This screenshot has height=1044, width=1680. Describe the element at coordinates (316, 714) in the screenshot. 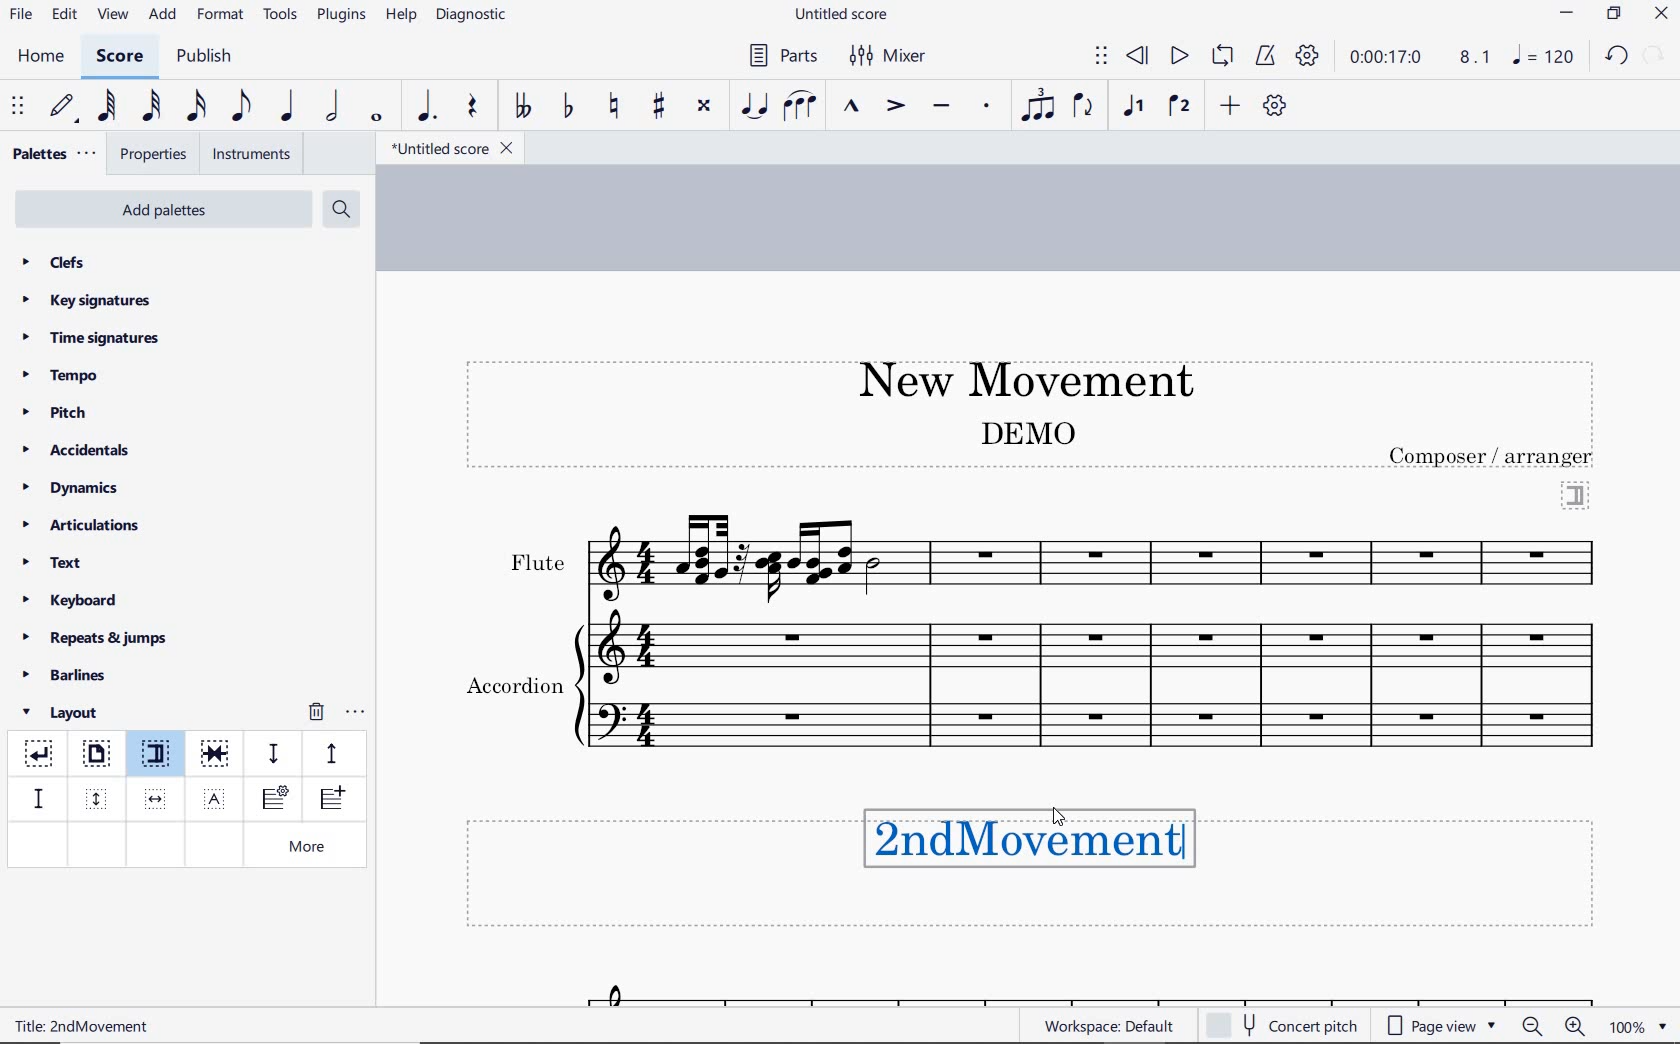

I see `remove layout` at that location.